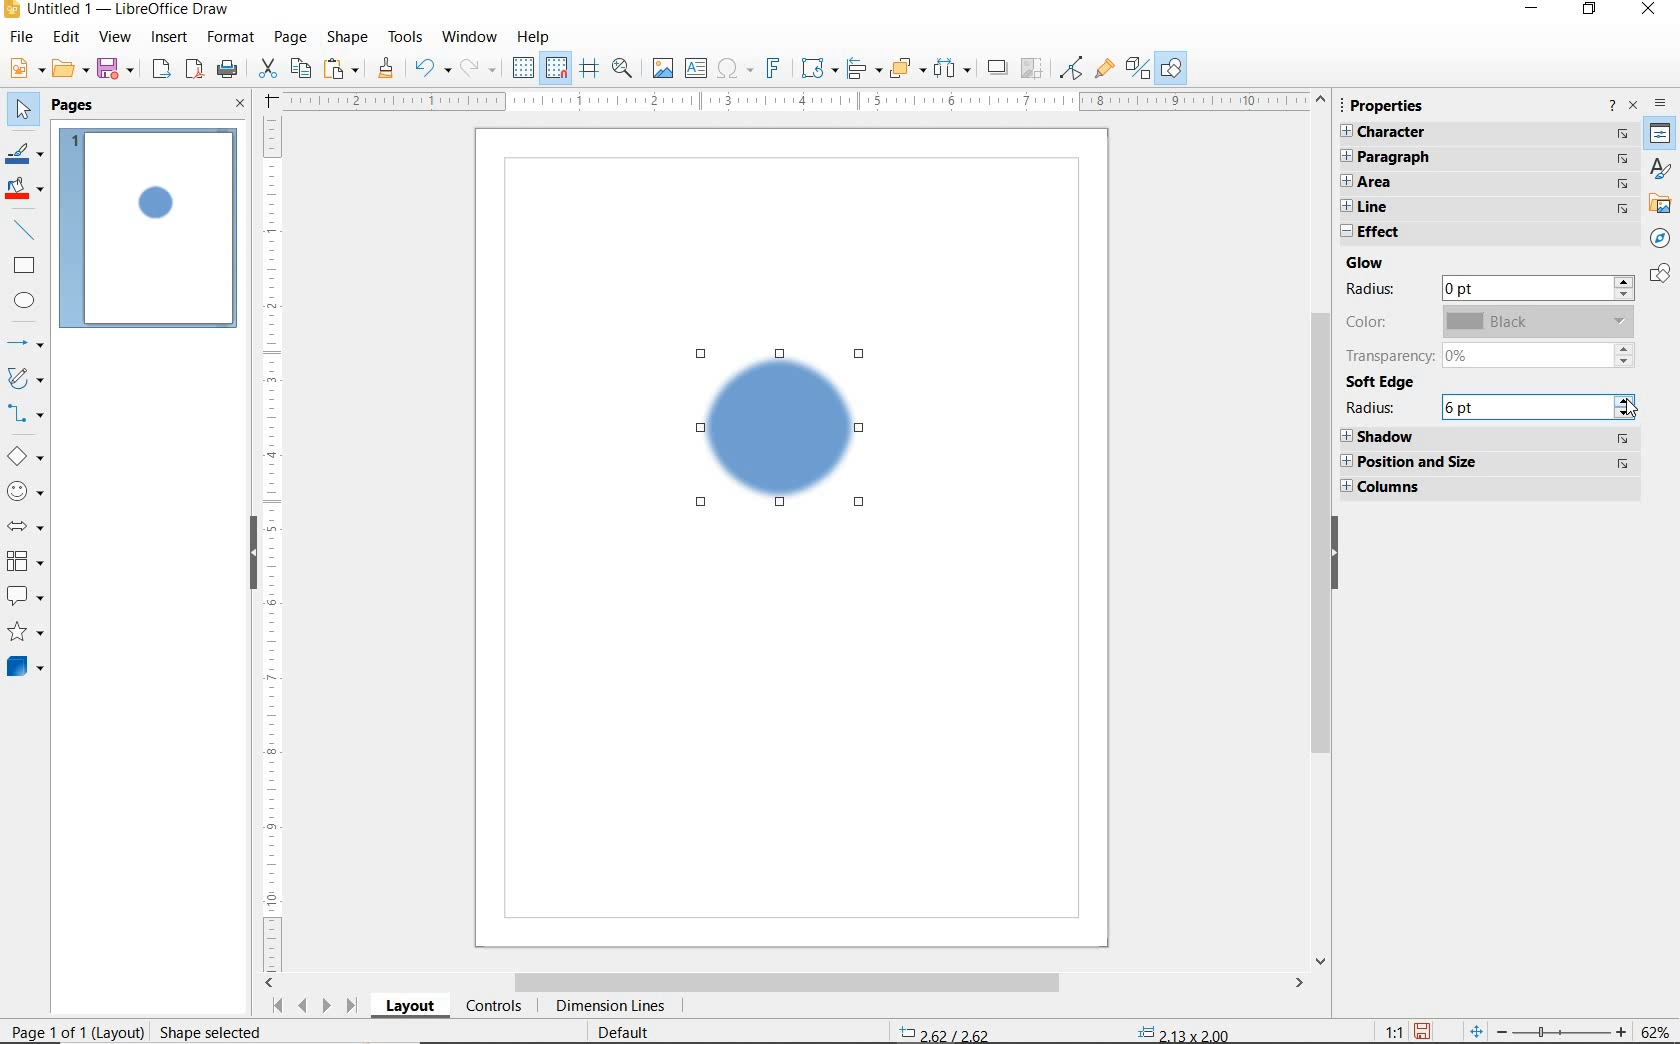 The width and height of the screenshot is (1680, 1044). I want to click on ARRANGE, so click(907, 67).